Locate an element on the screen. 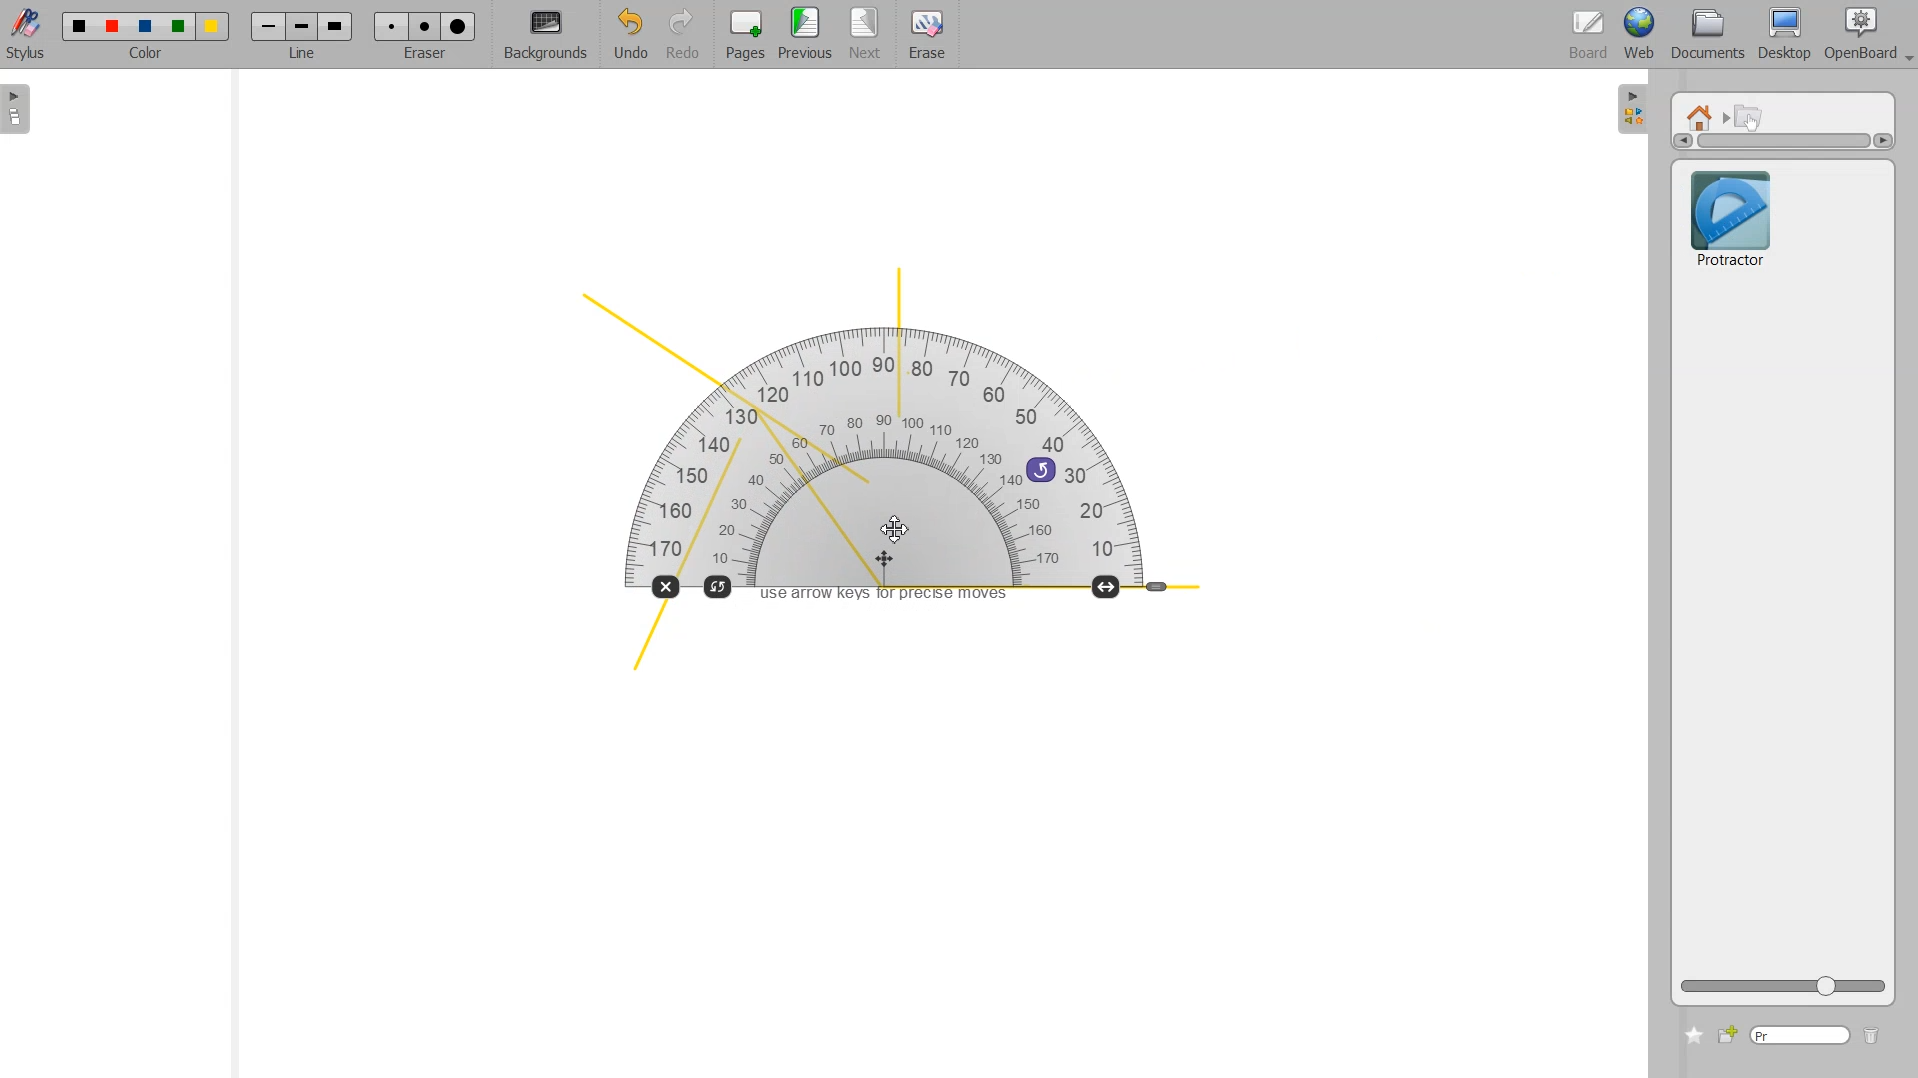 The image size is (1918, 1078). eraser is located at coordinates (422, 59).